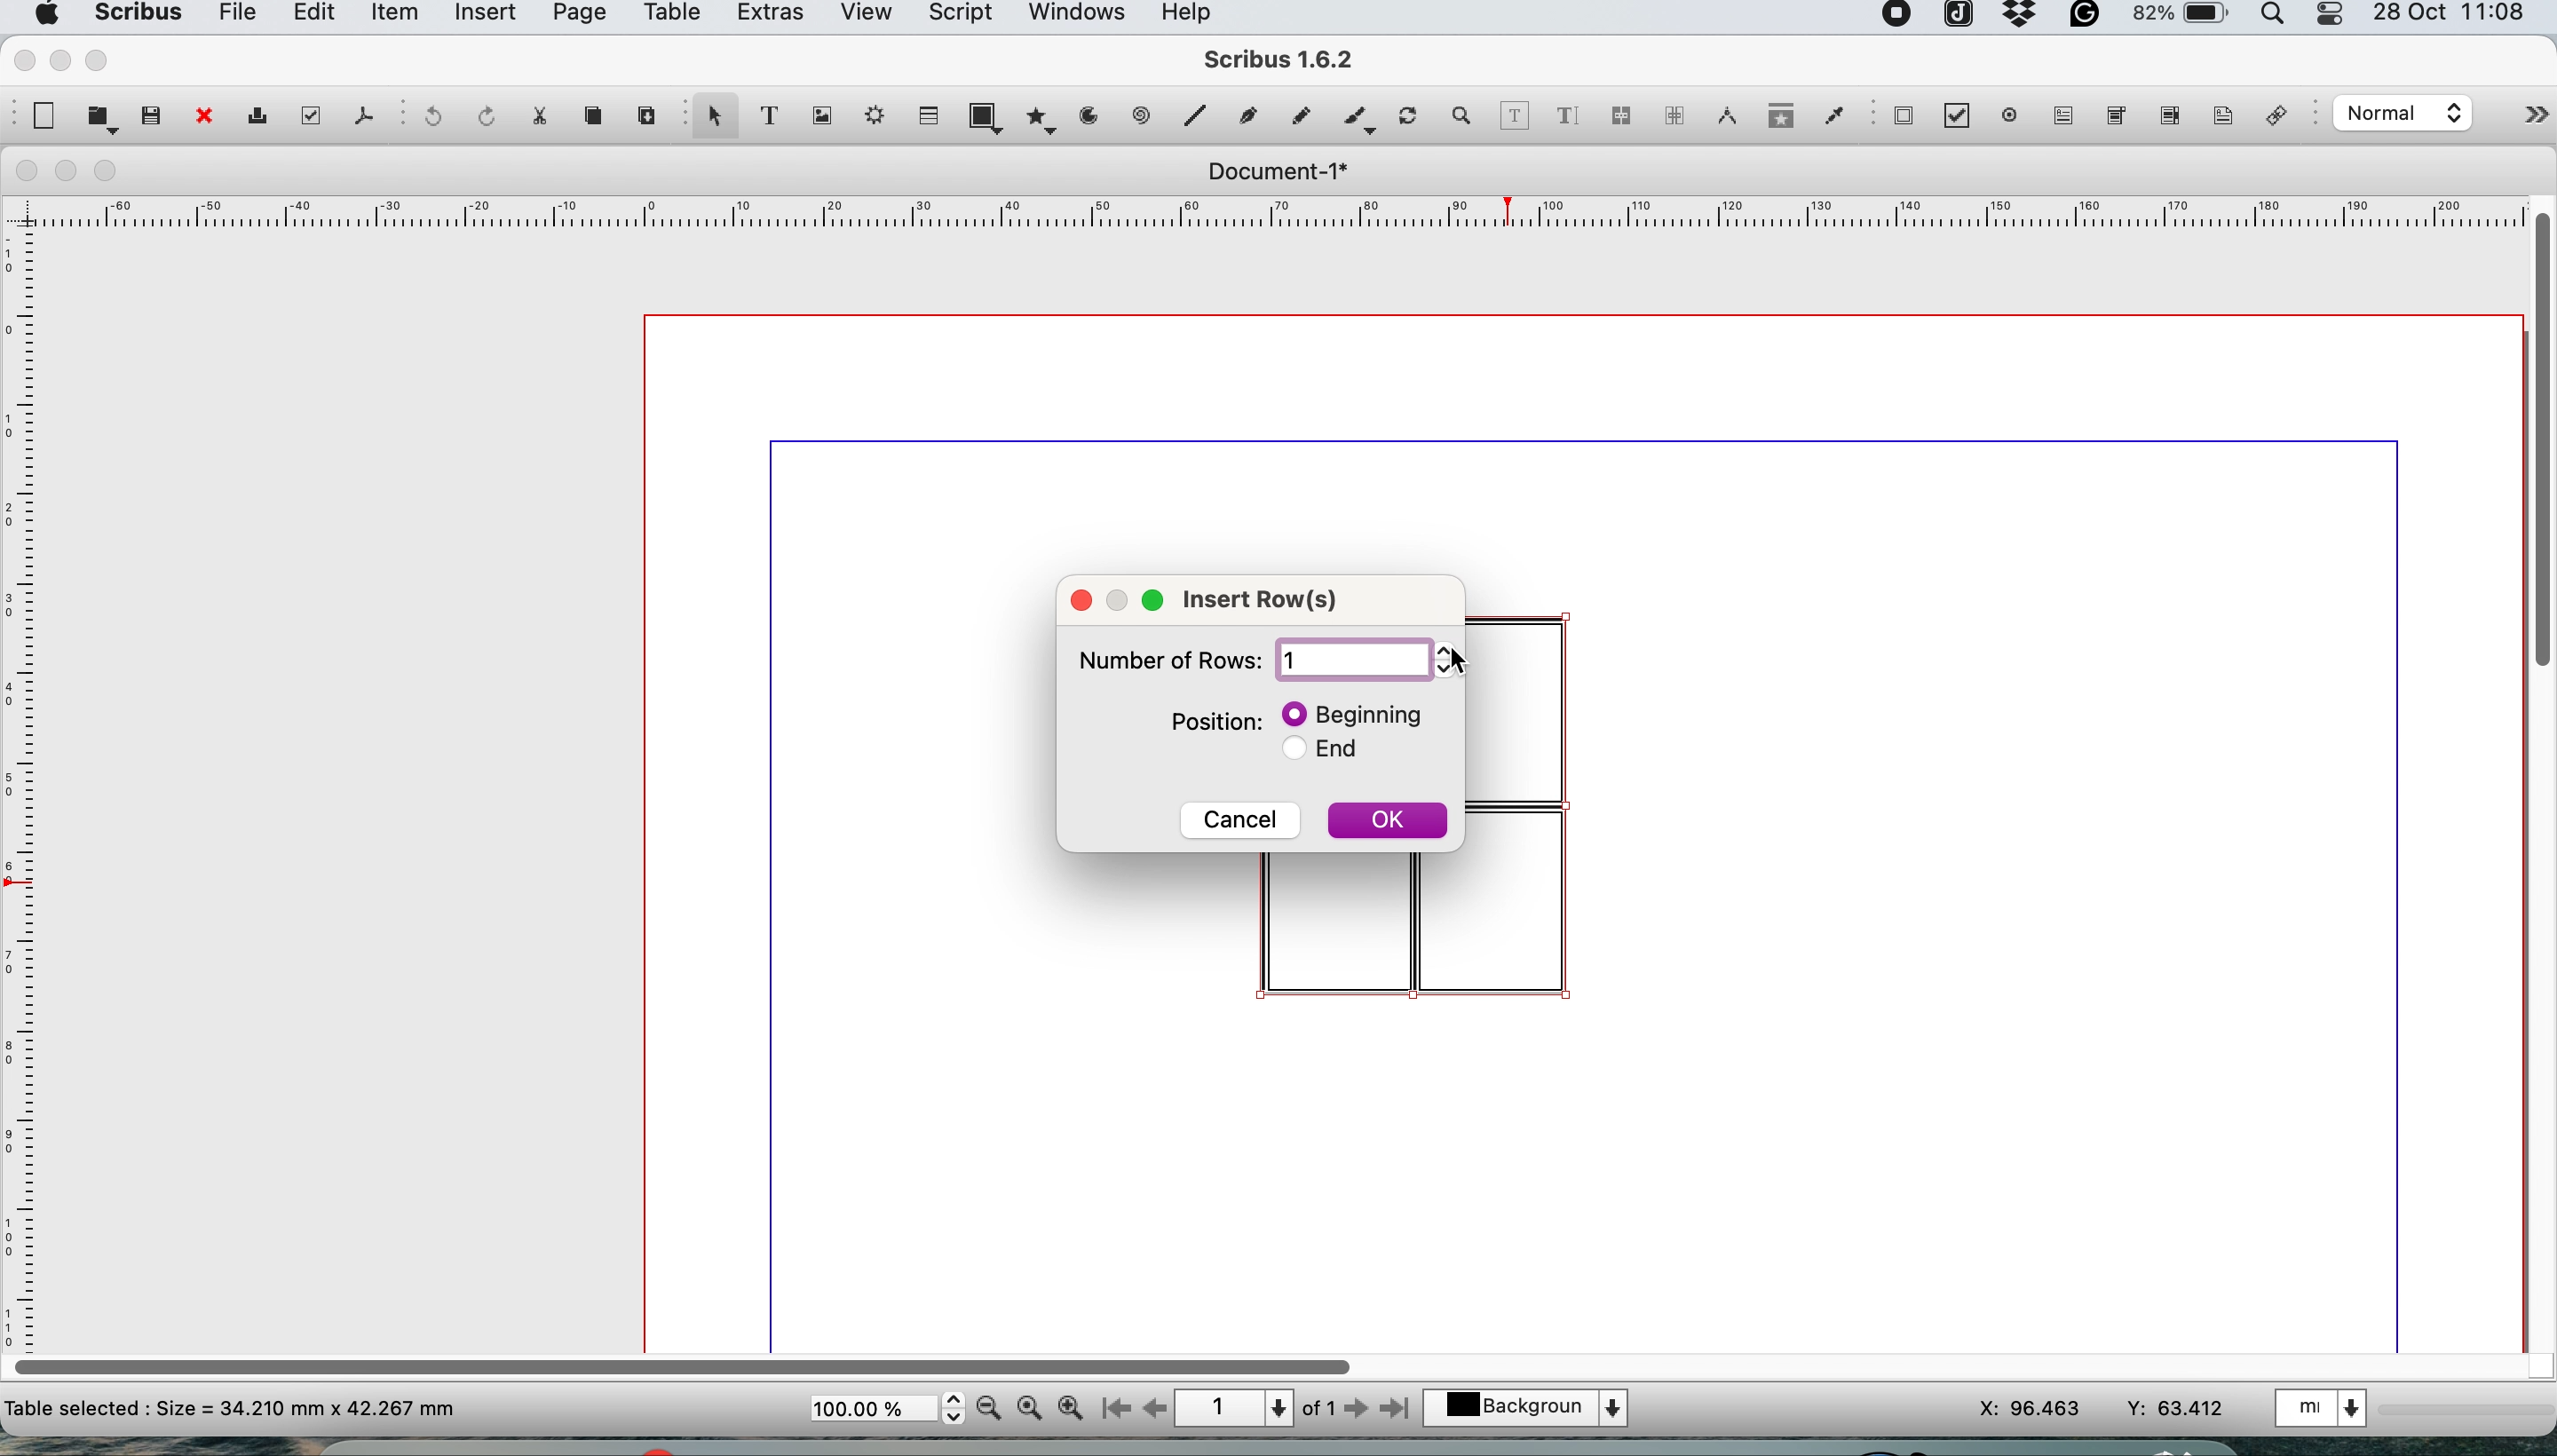 This screenshot has width=2557, height=1456. I want to click on script, so click(957, 16).